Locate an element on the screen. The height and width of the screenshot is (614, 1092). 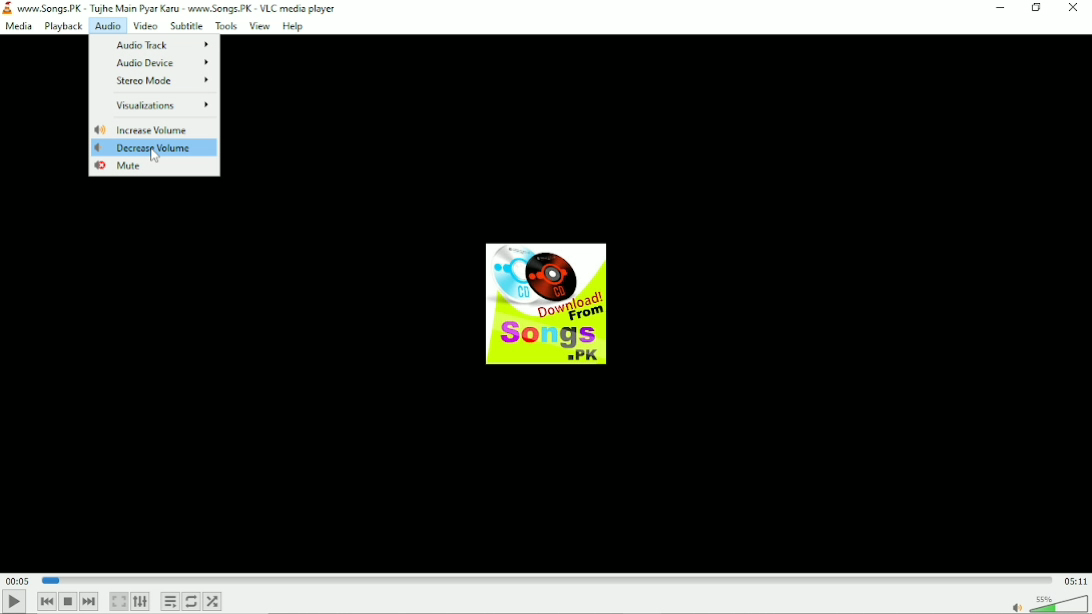
Stop playback is located at coordinates (67, 601).